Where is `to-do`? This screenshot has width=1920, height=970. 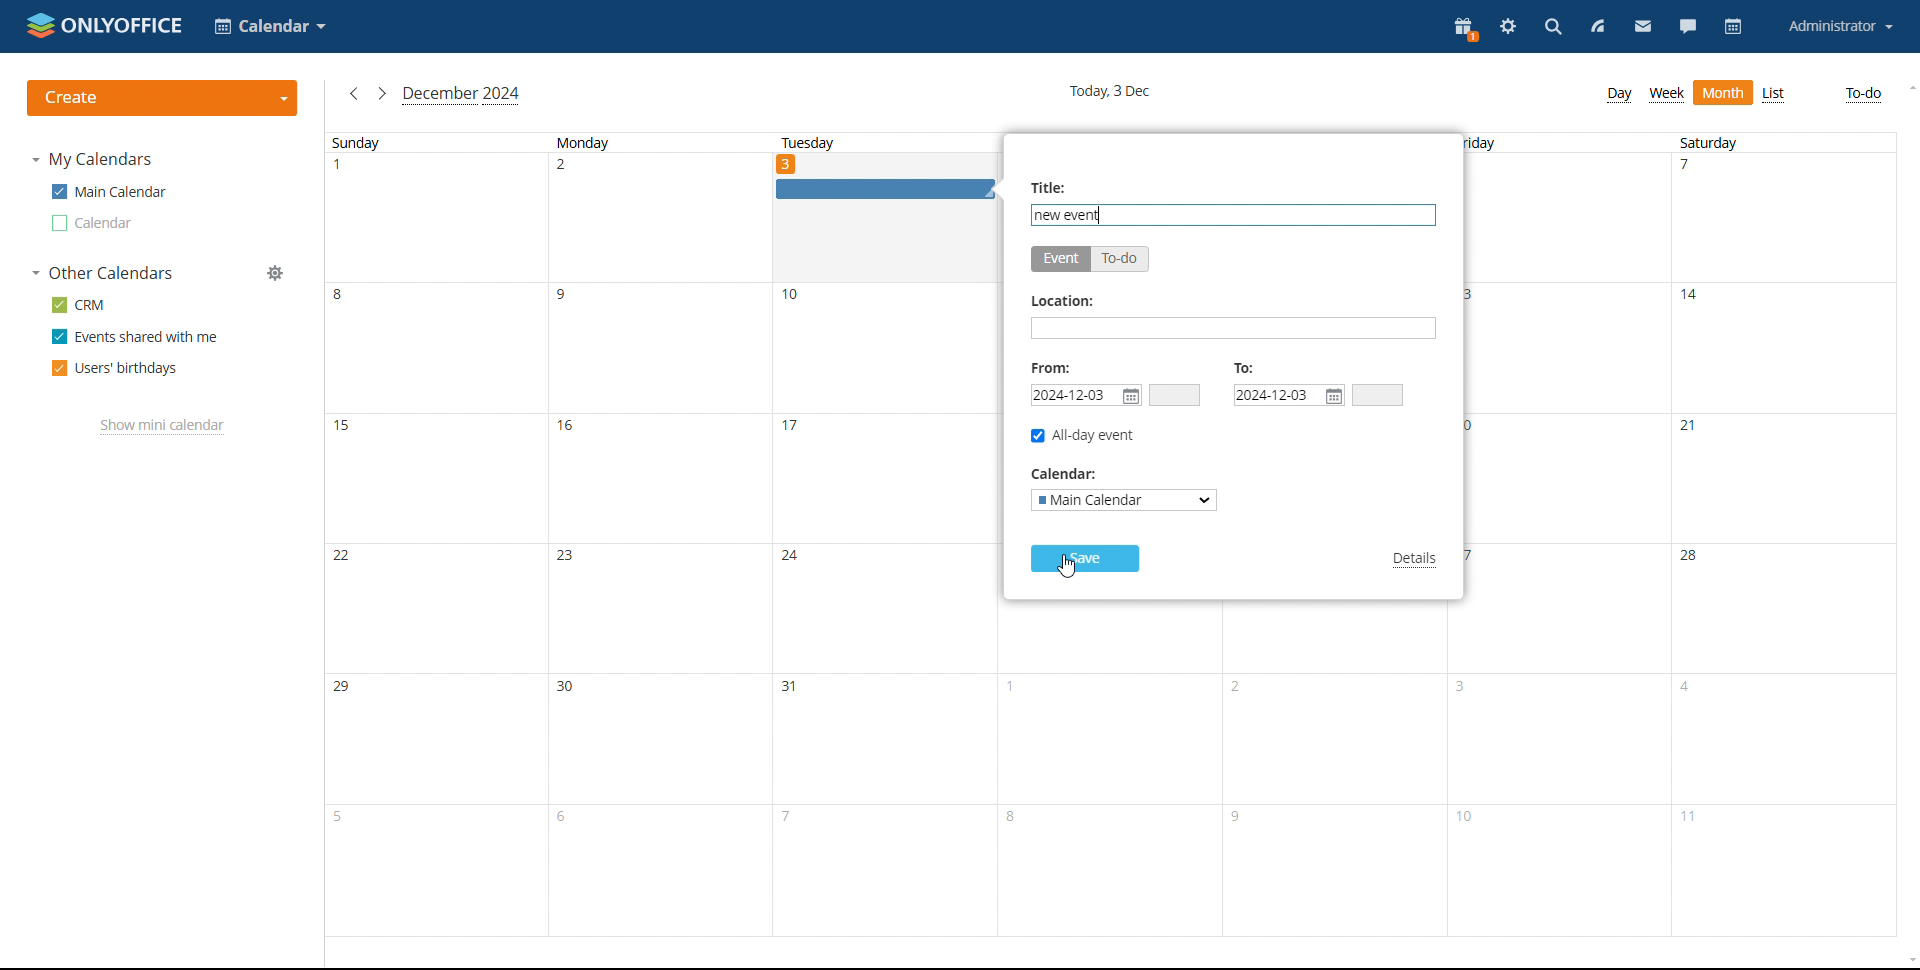 to-do is located at coordinates (1121, 259).